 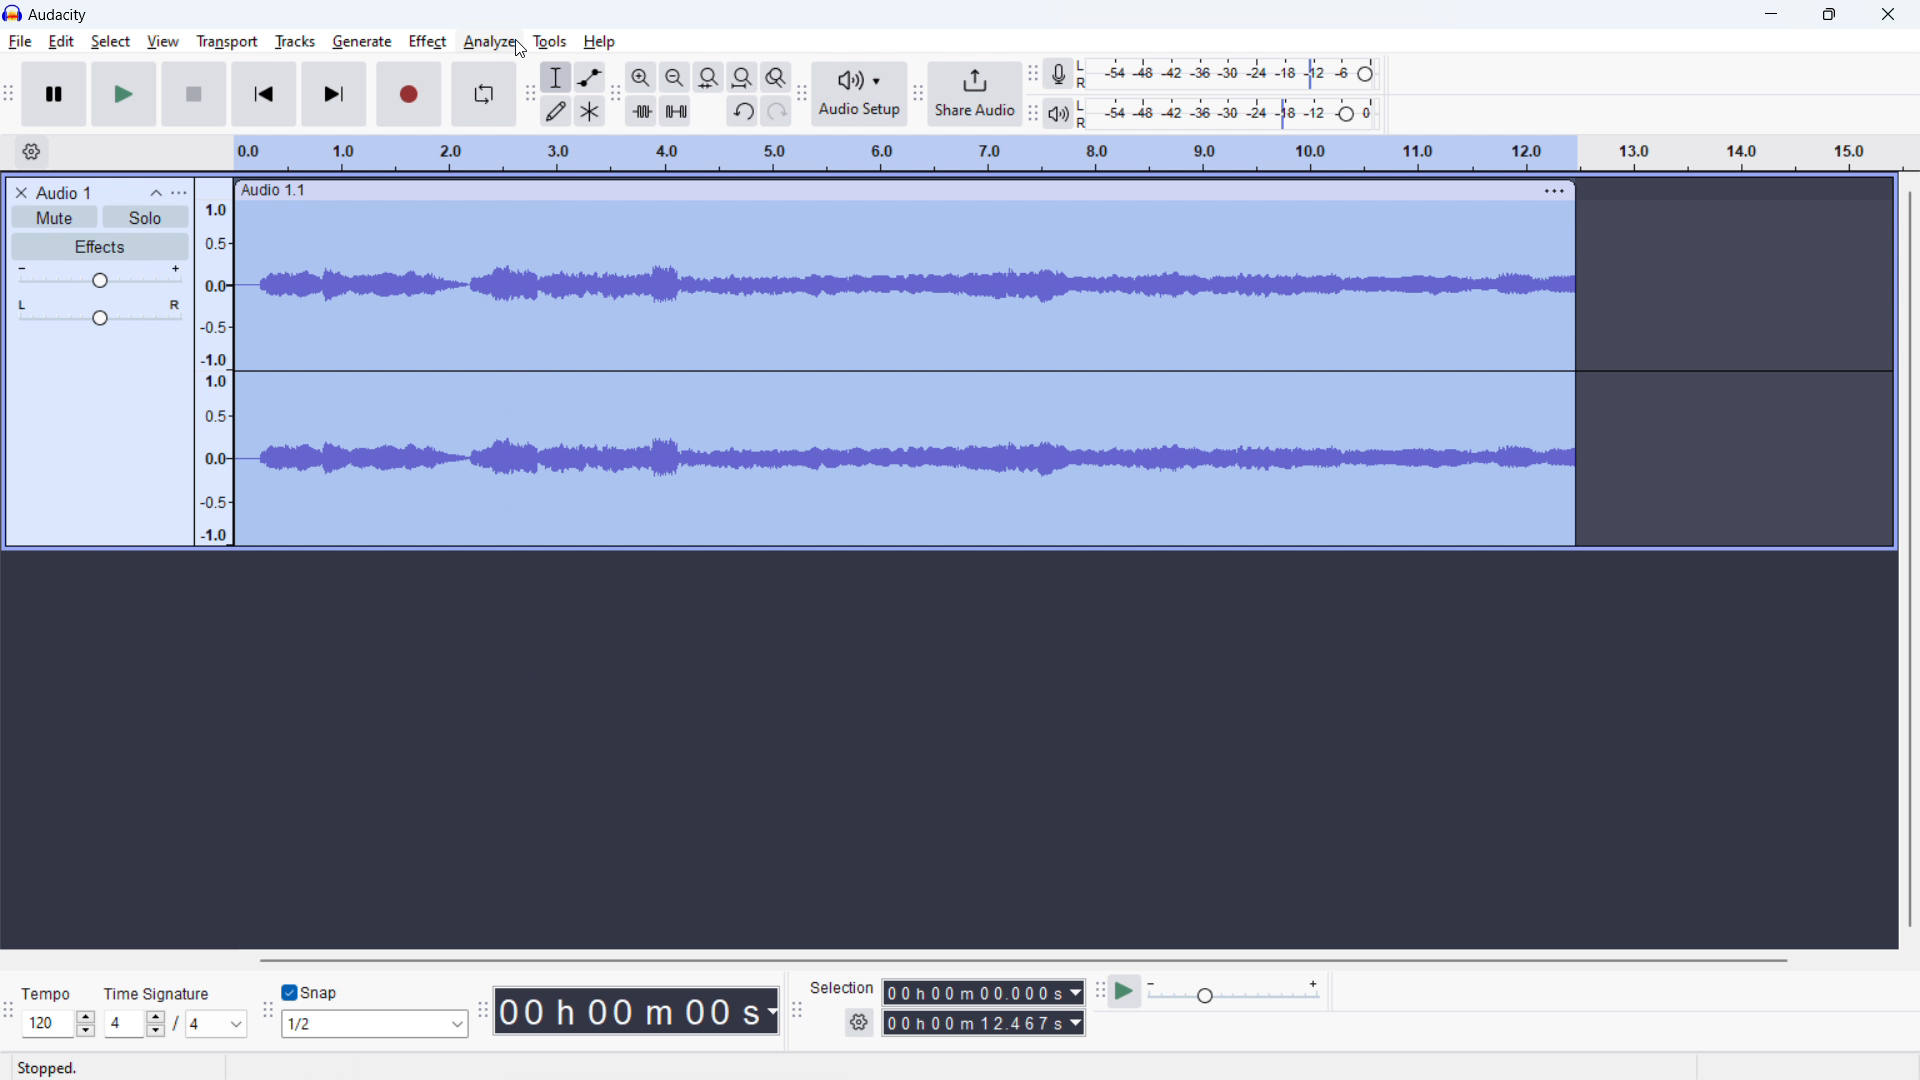 What do you see at coordinates (297, 41) in the screenshot?
I see `tracks` at bounding box center [297, 41].